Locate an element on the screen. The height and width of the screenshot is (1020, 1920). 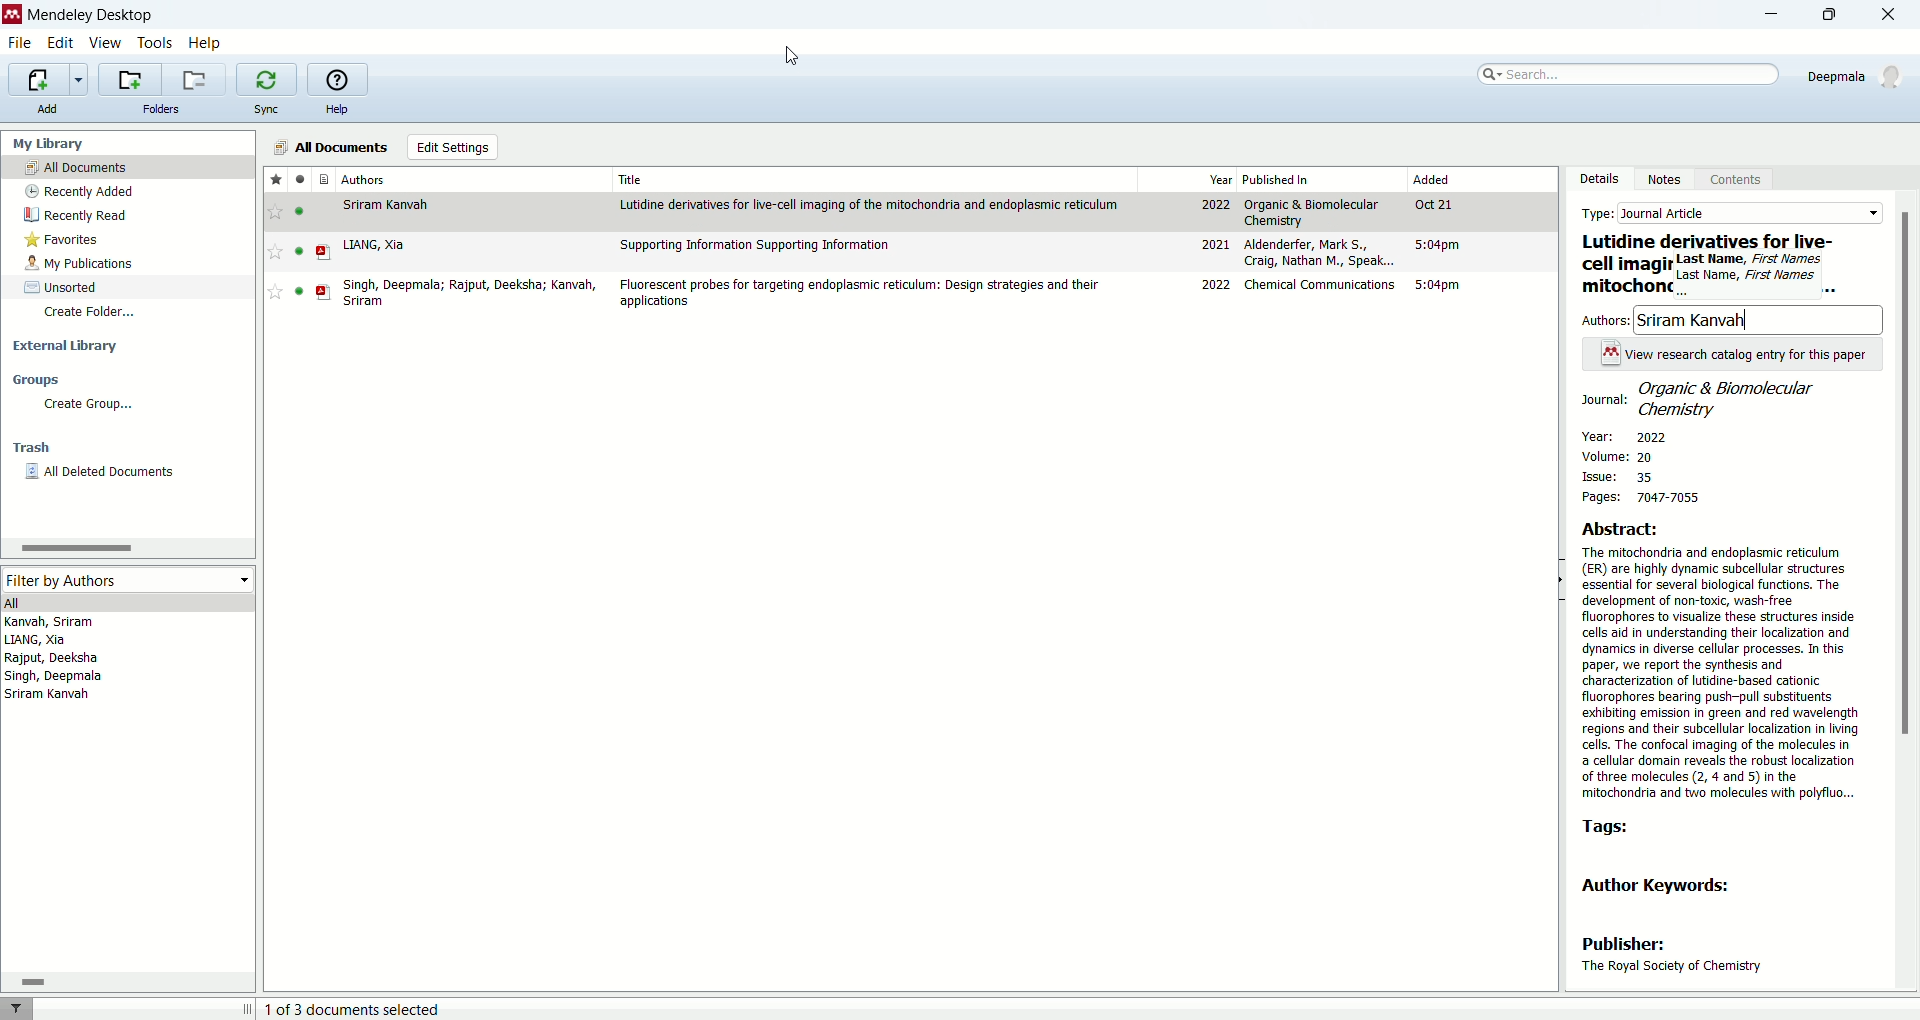
filter by authors is located at coordinates (128, 578).